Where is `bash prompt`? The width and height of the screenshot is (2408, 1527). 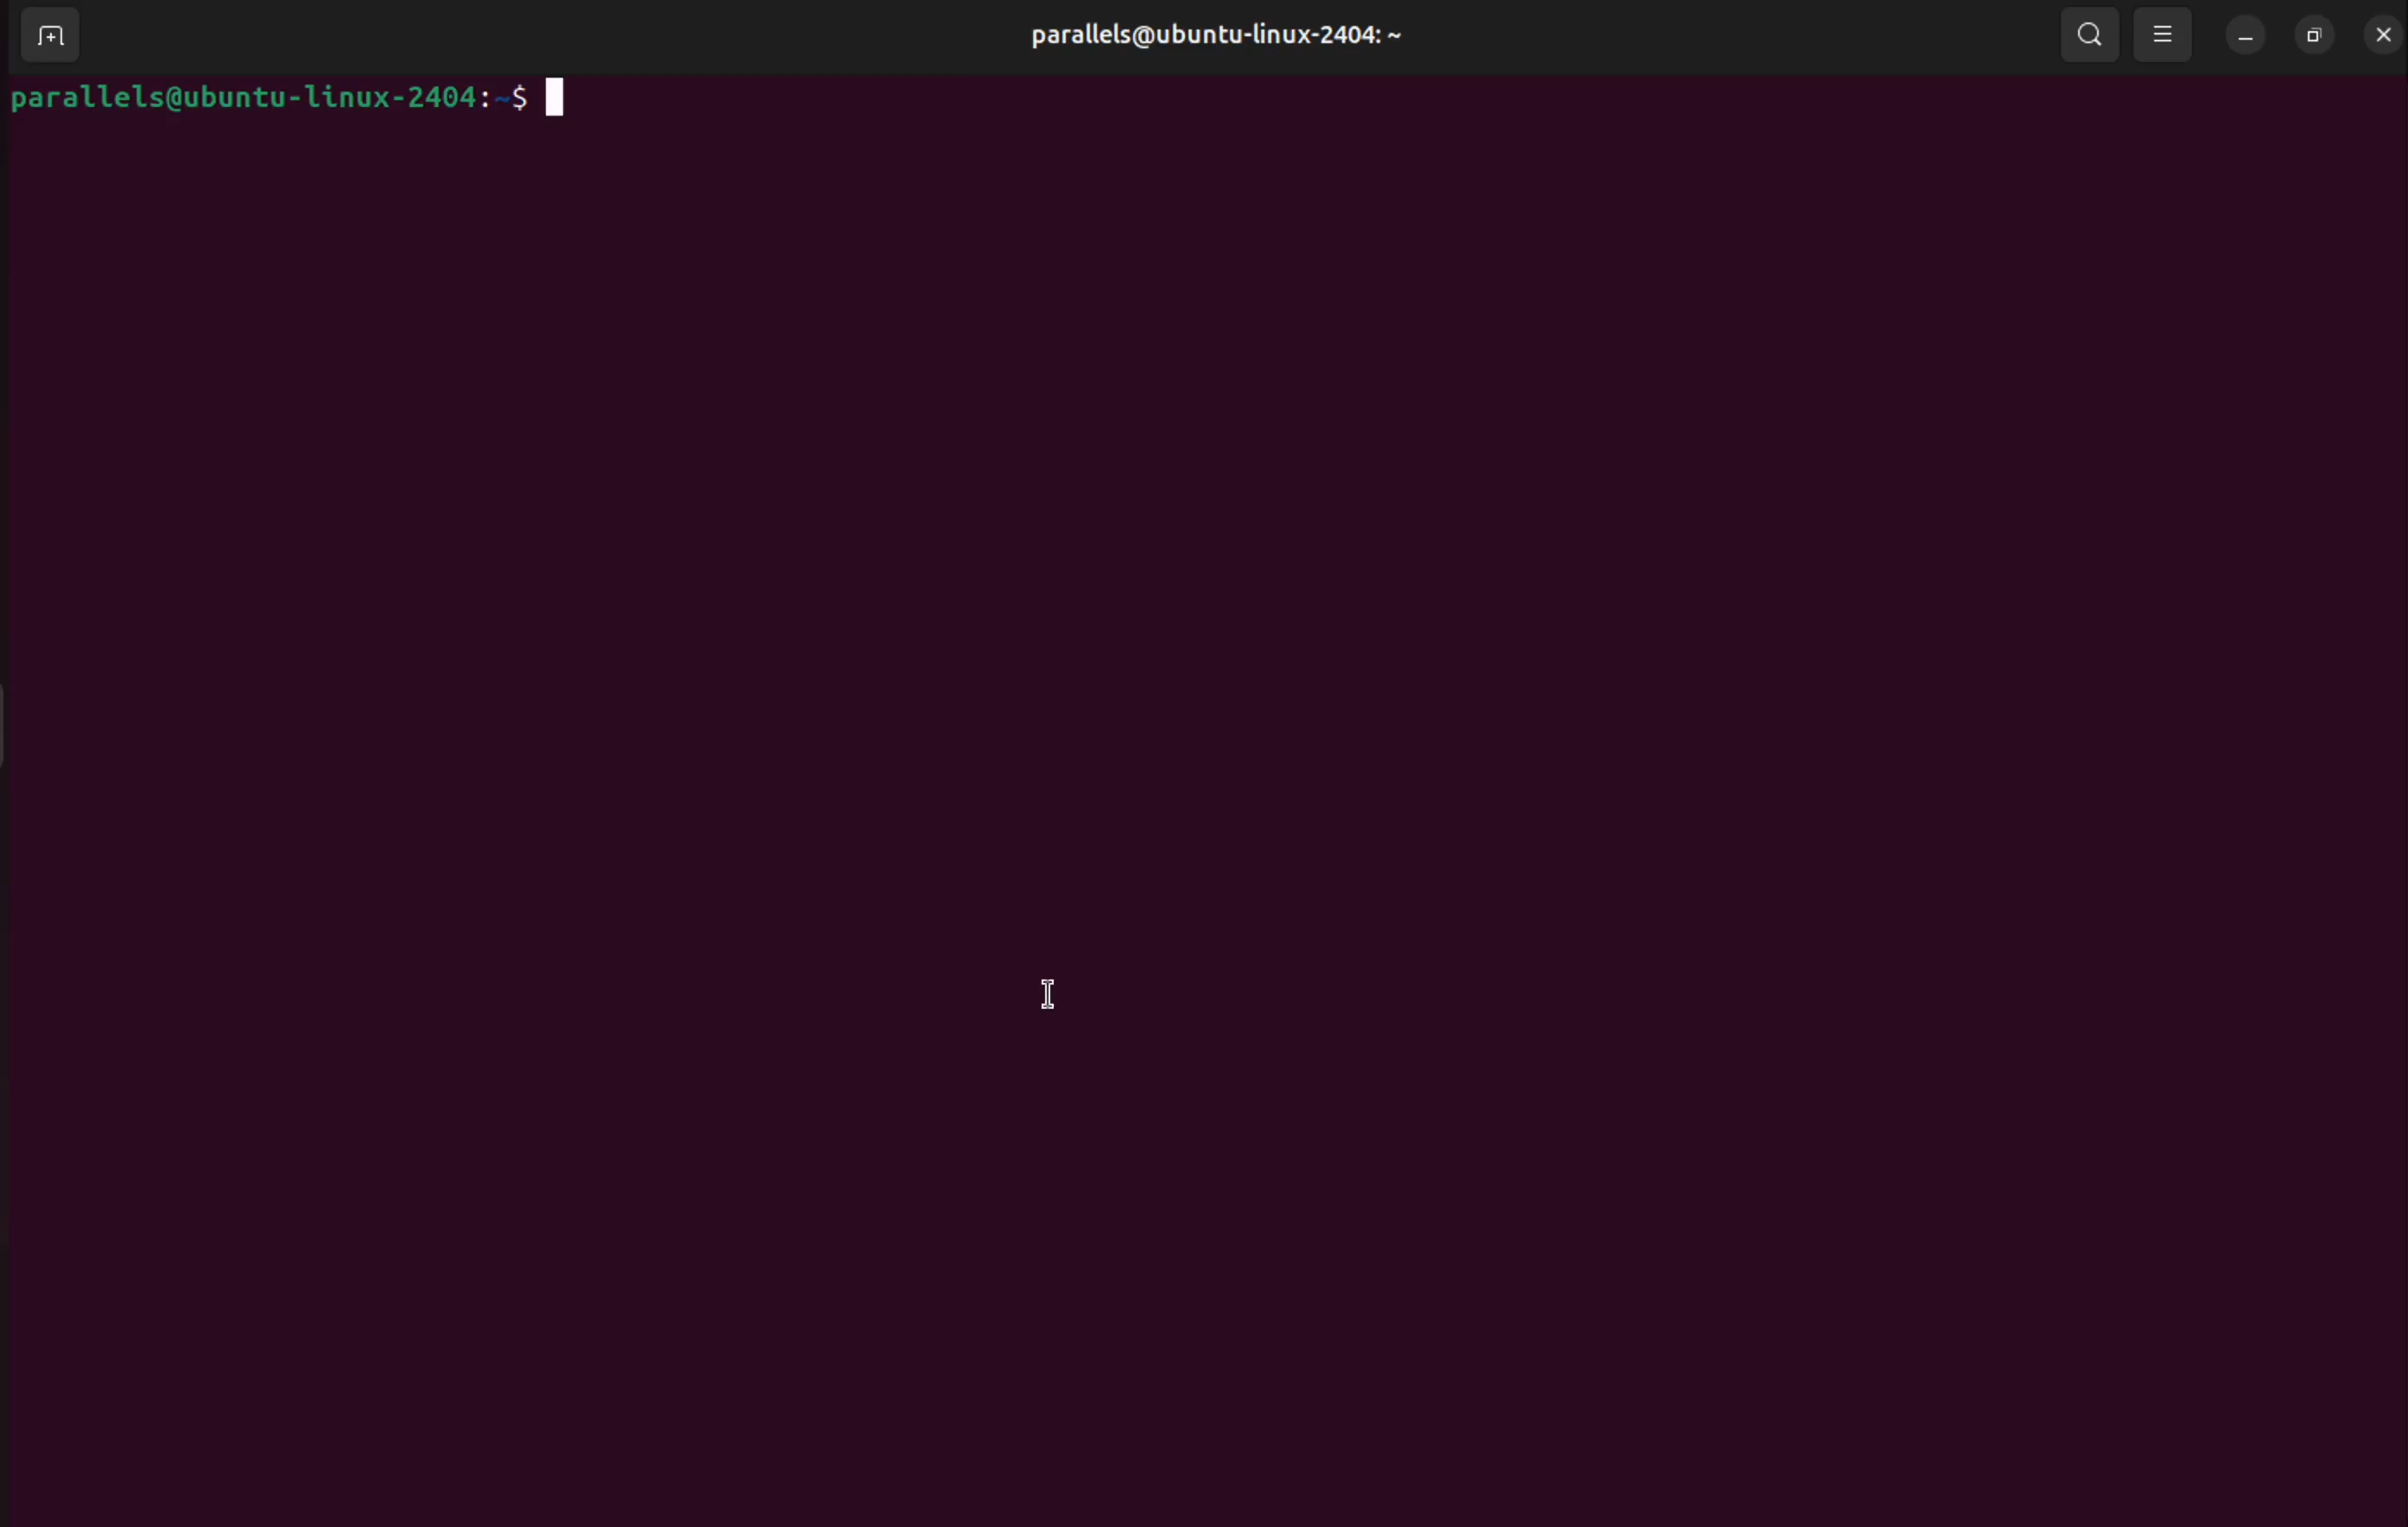
bash prompt is located at coordinates (279, 99).